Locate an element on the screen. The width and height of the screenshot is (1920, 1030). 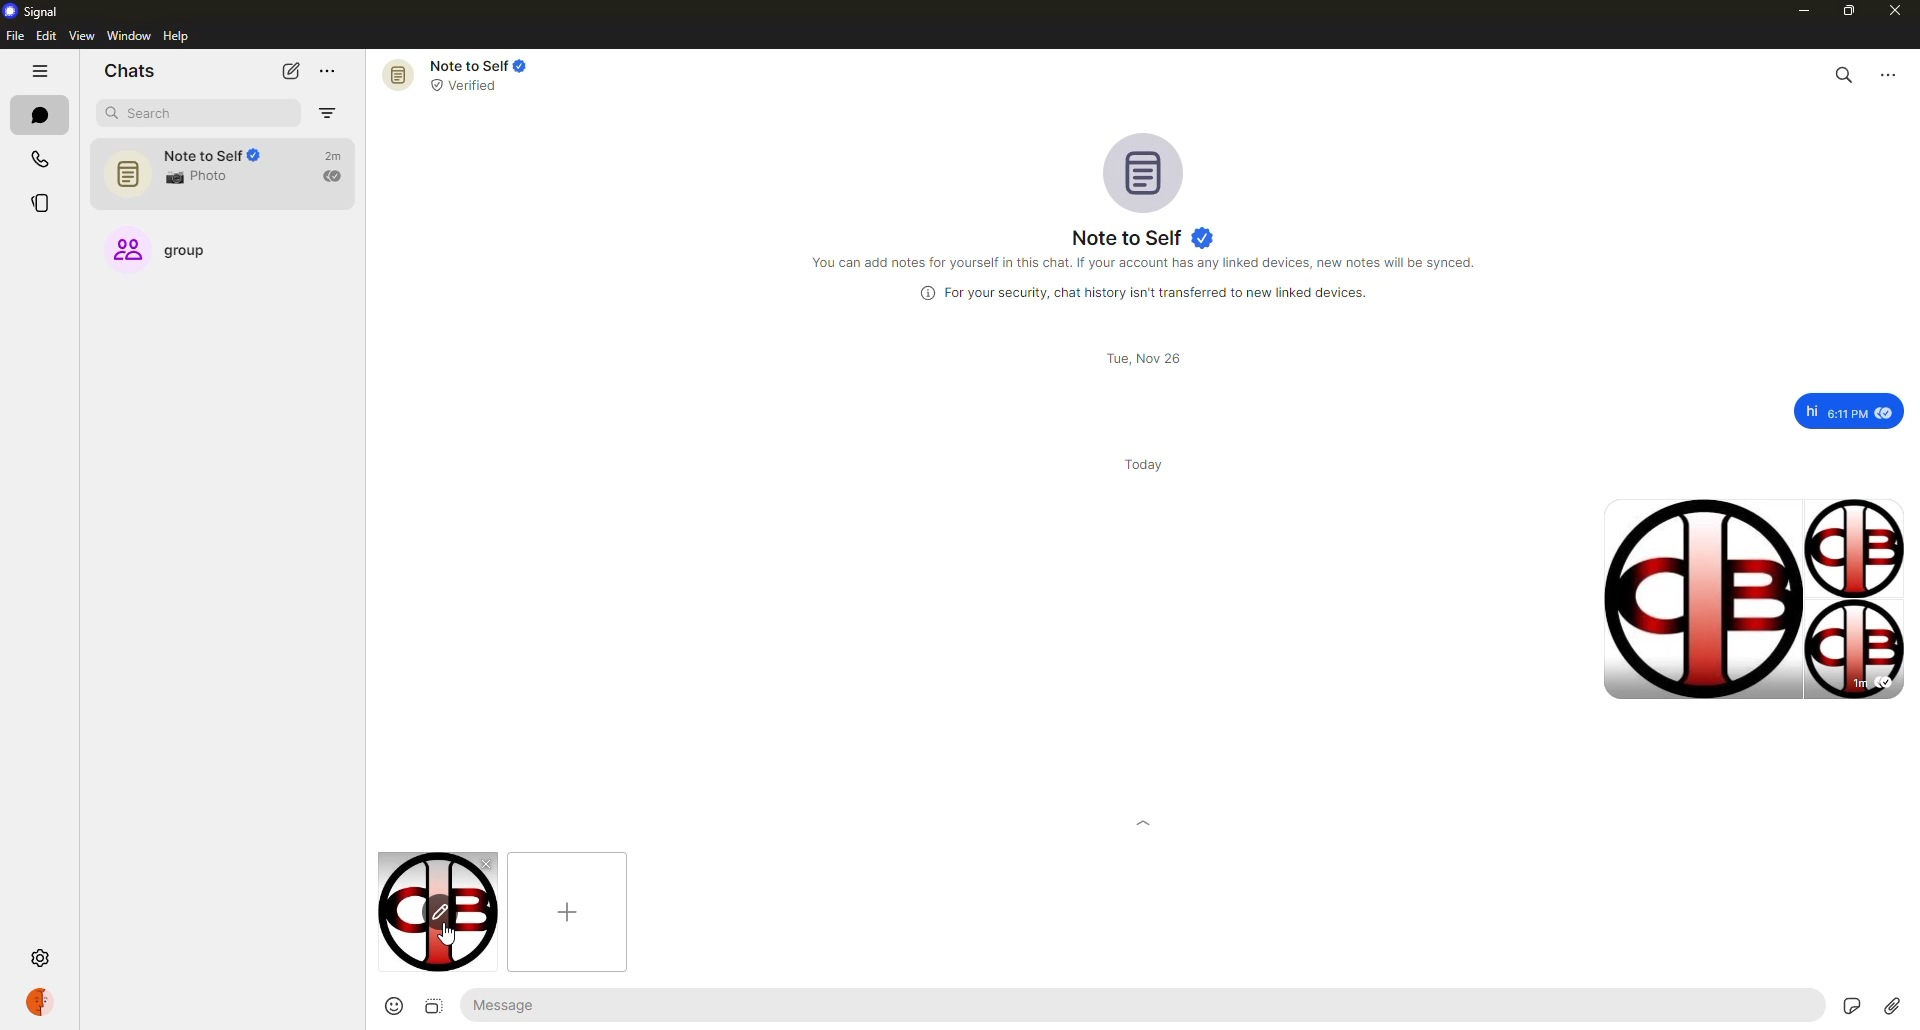
cursor on edit is located at coordinates (439, 914).